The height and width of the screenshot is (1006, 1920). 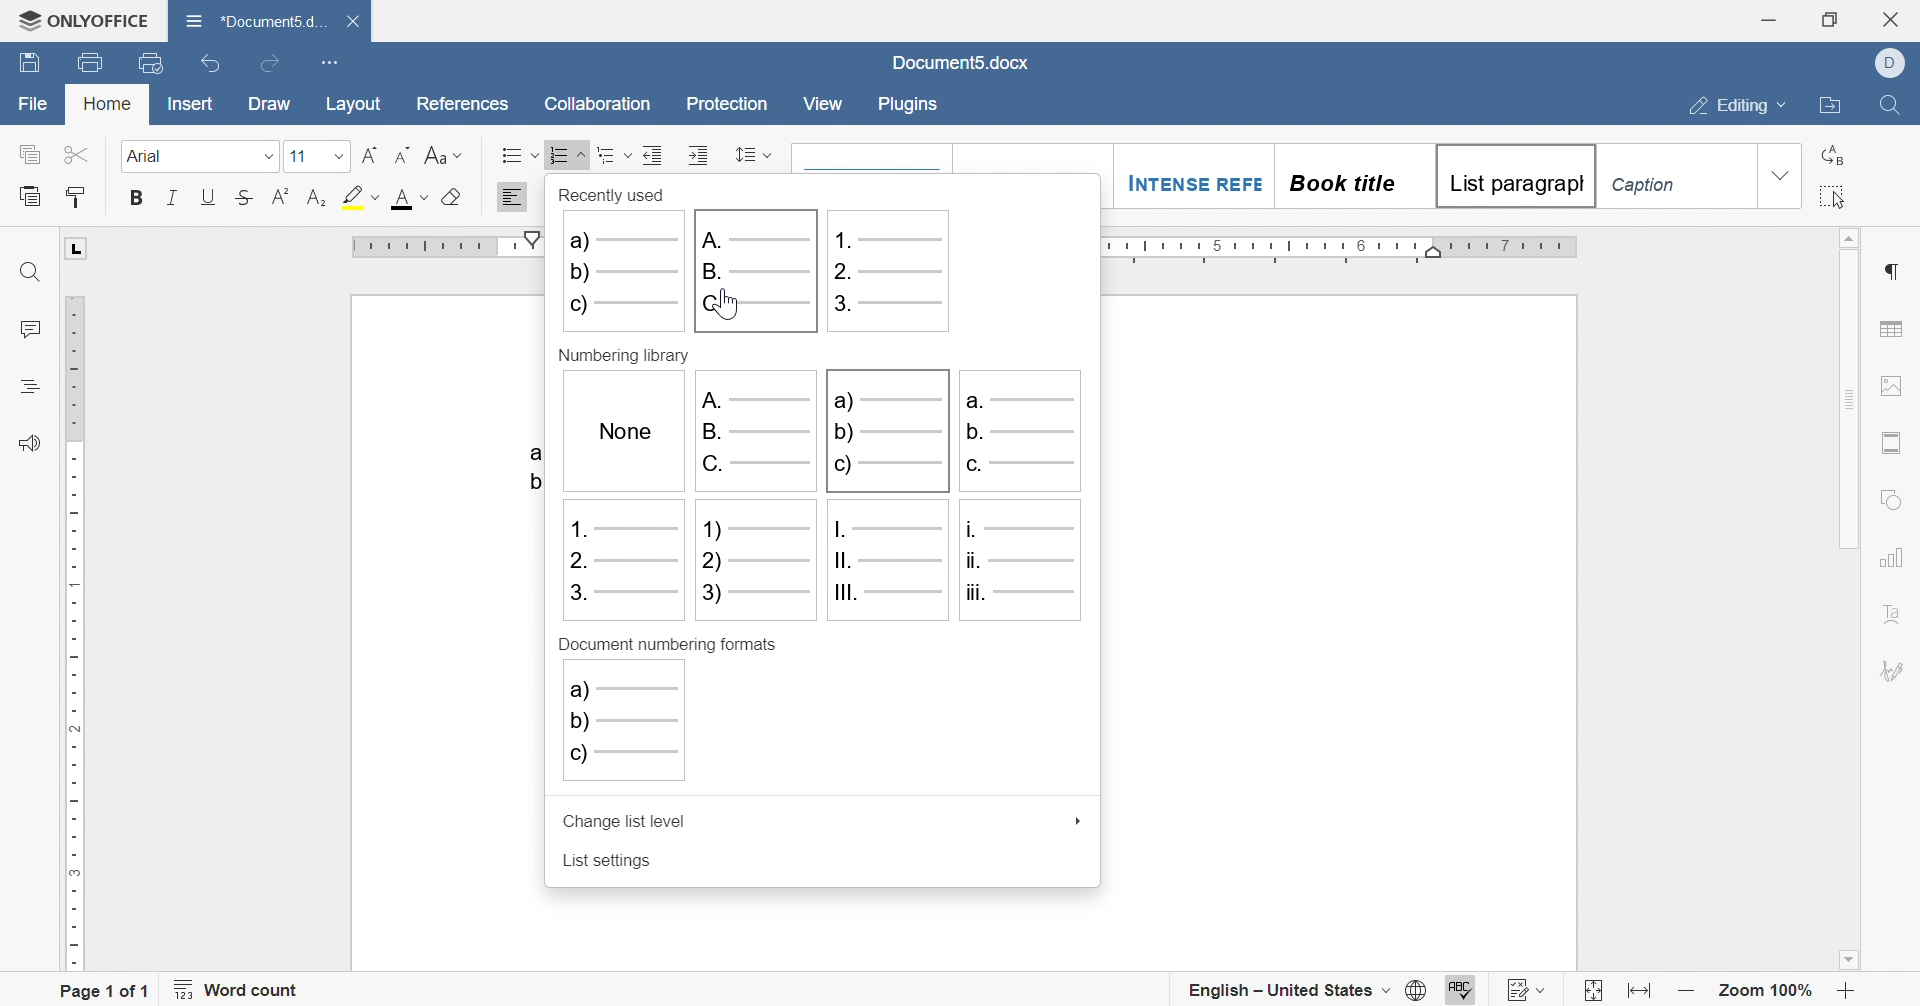 I want to click on drop down, so click(x=339, y=154).